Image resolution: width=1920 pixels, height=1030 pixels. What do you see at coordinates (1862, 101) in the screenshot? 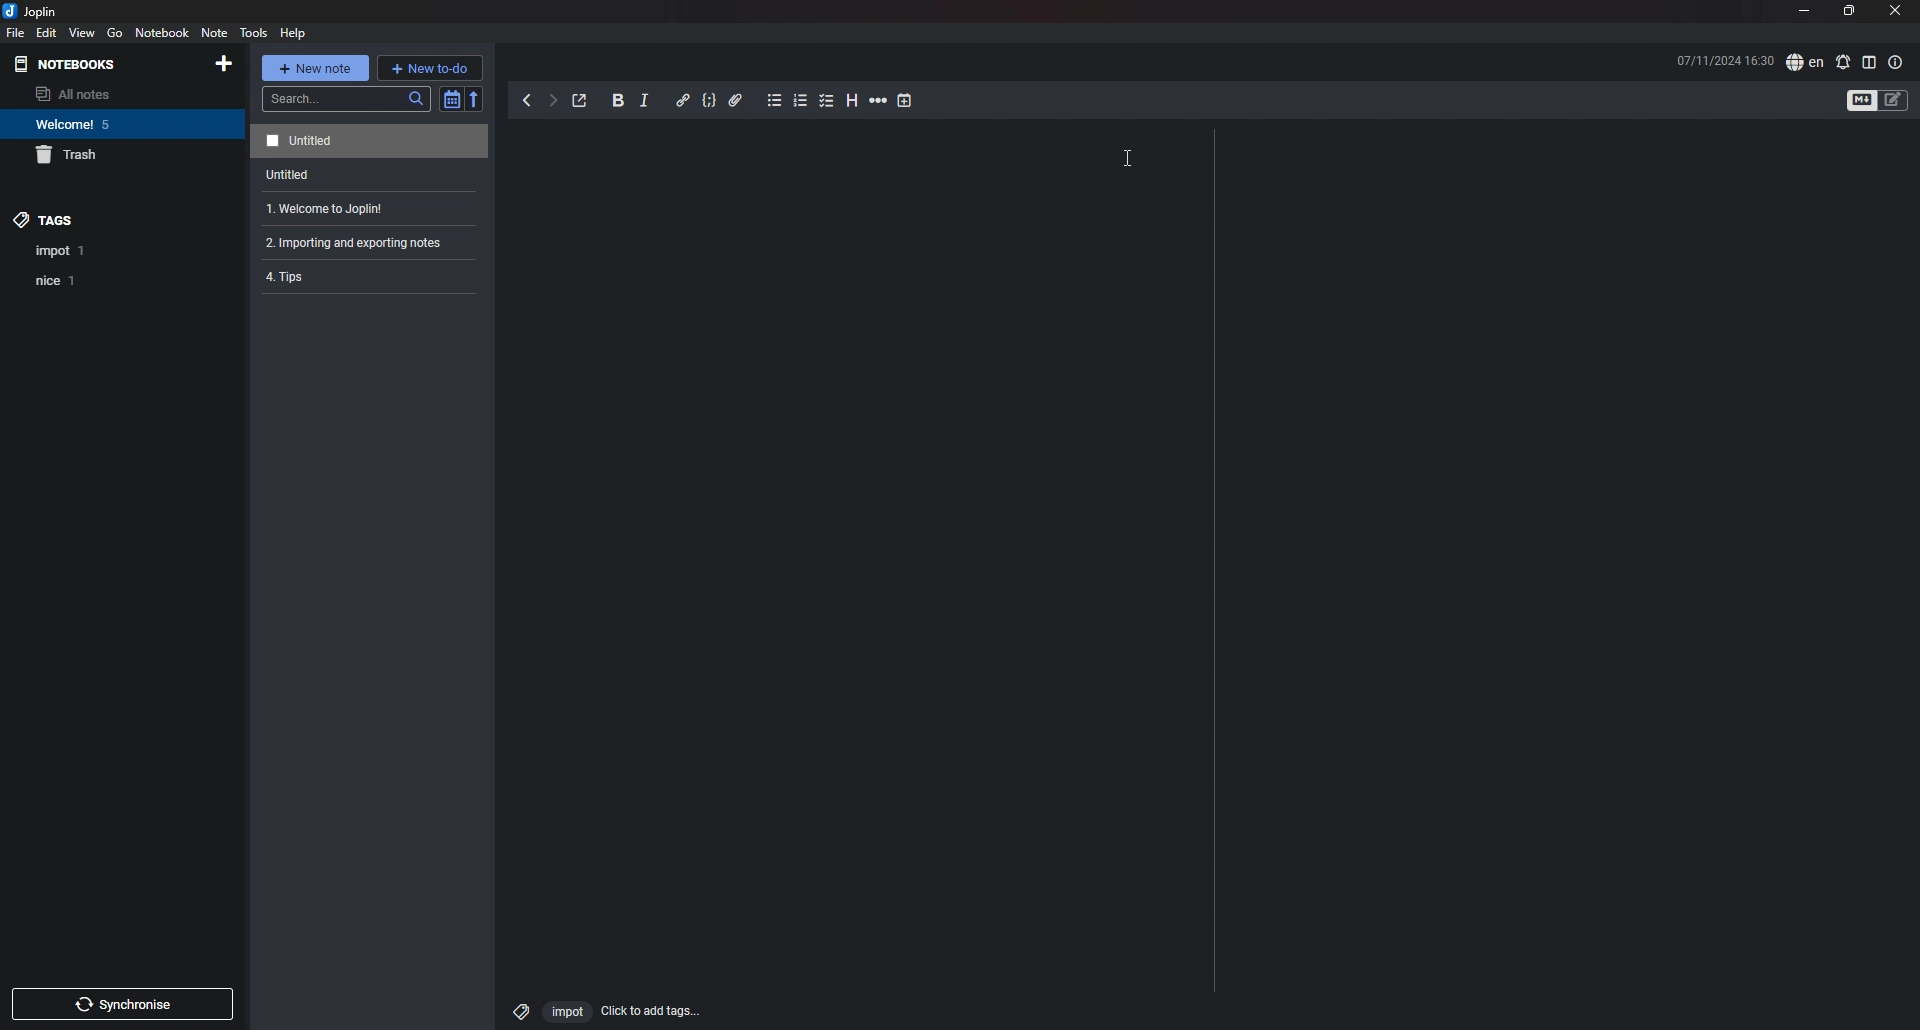
I see `toggle editors` at bounding box center [1862, 101].